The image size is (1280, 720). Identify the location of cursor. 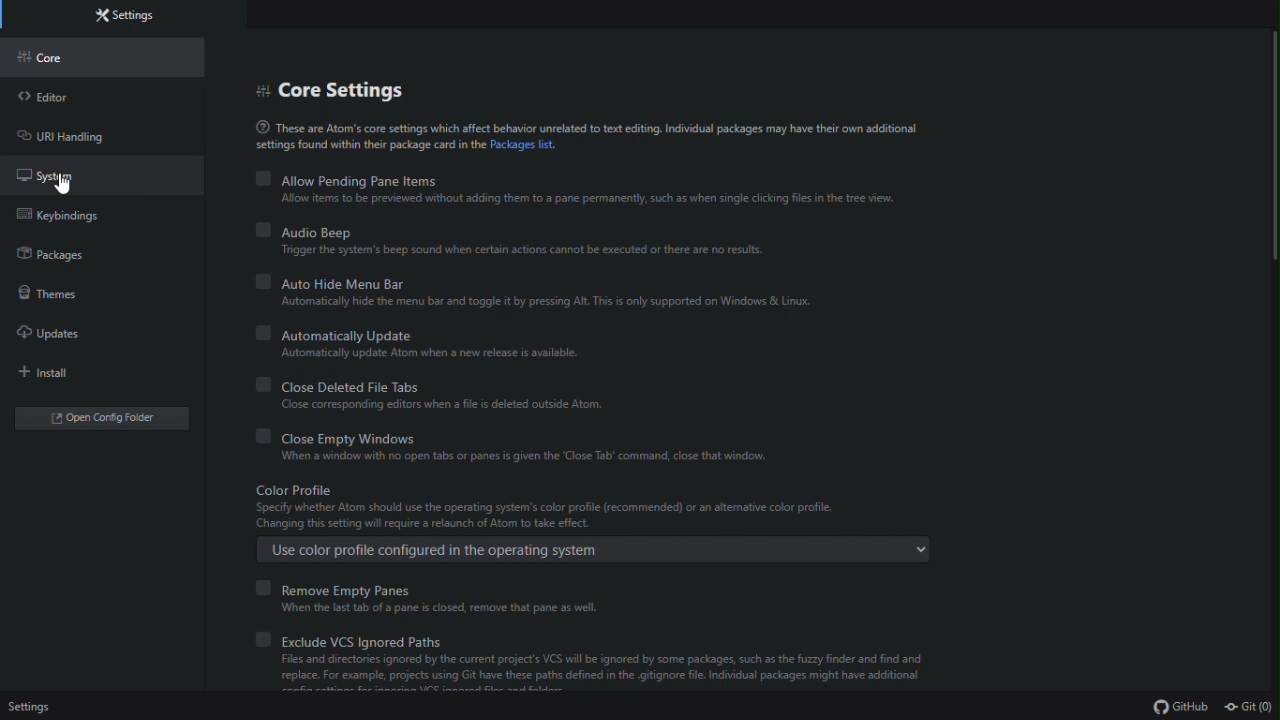
(67, 190).